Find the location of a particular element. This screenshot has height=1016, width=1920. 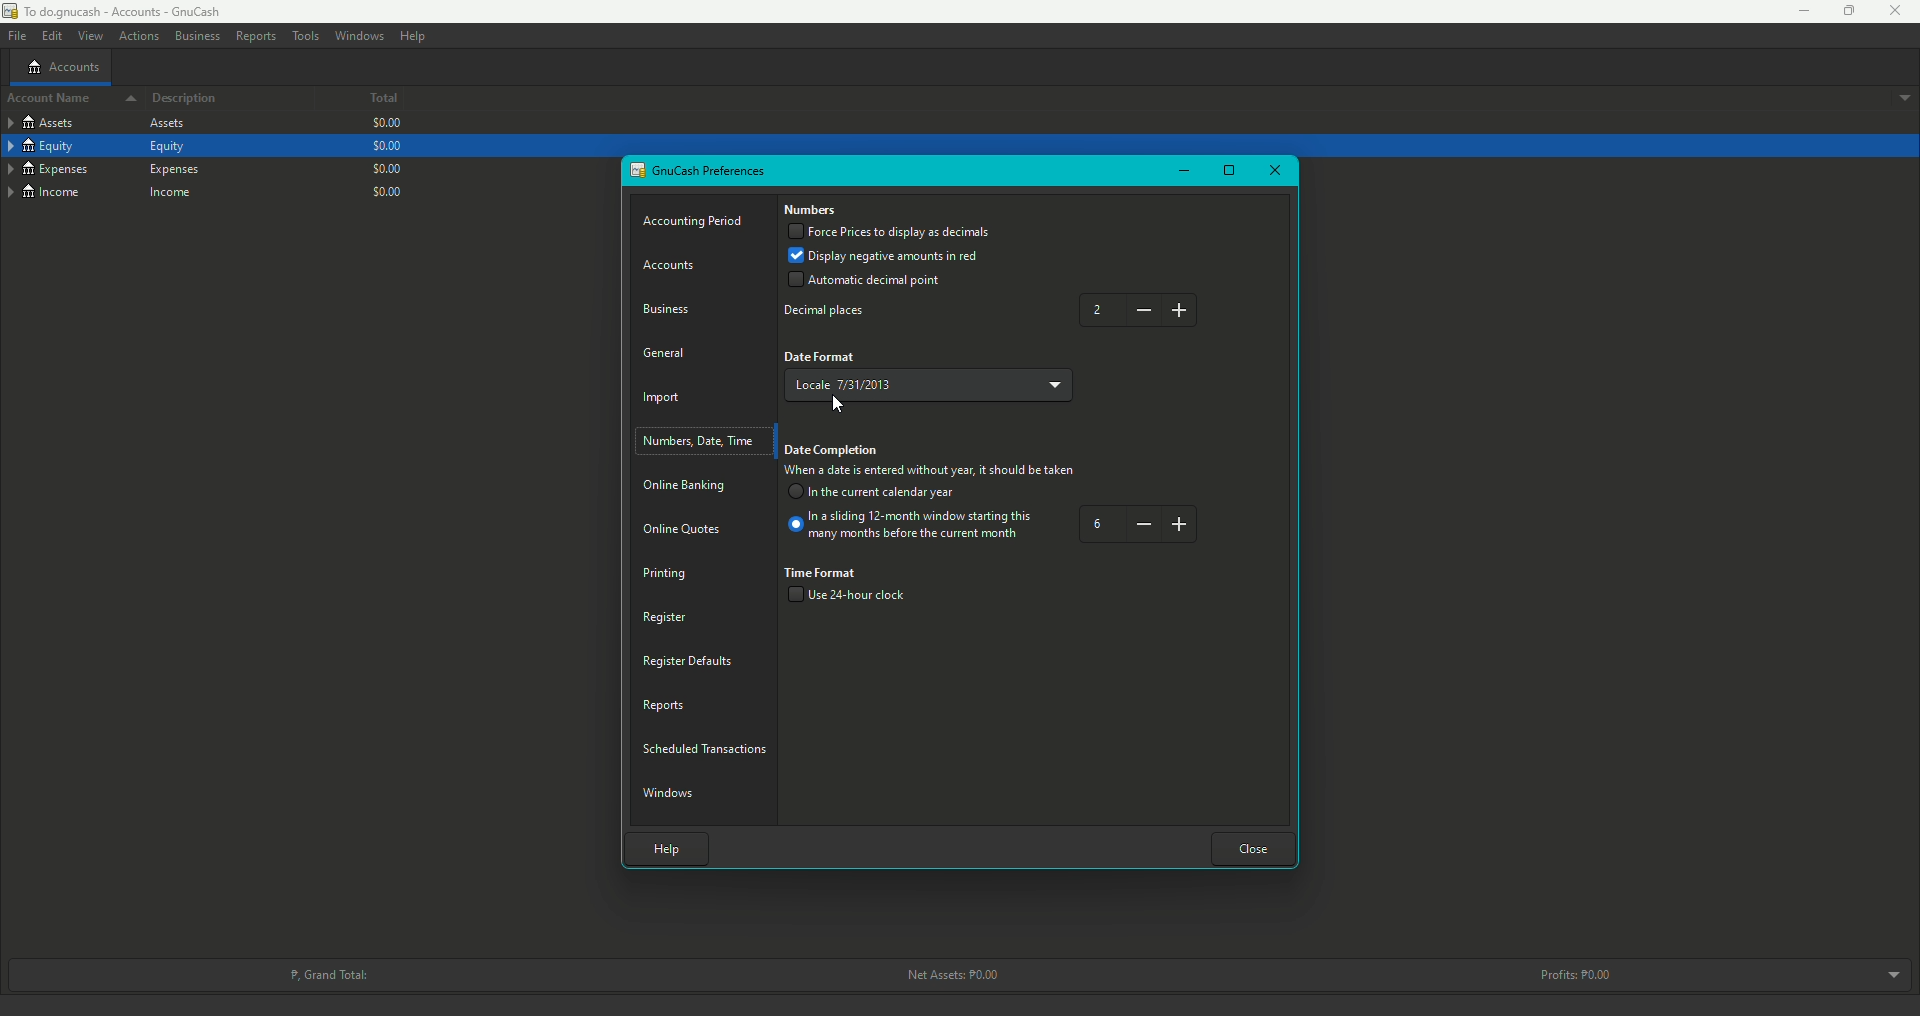

Automatic decimal points is located at coordinates (865, 282).